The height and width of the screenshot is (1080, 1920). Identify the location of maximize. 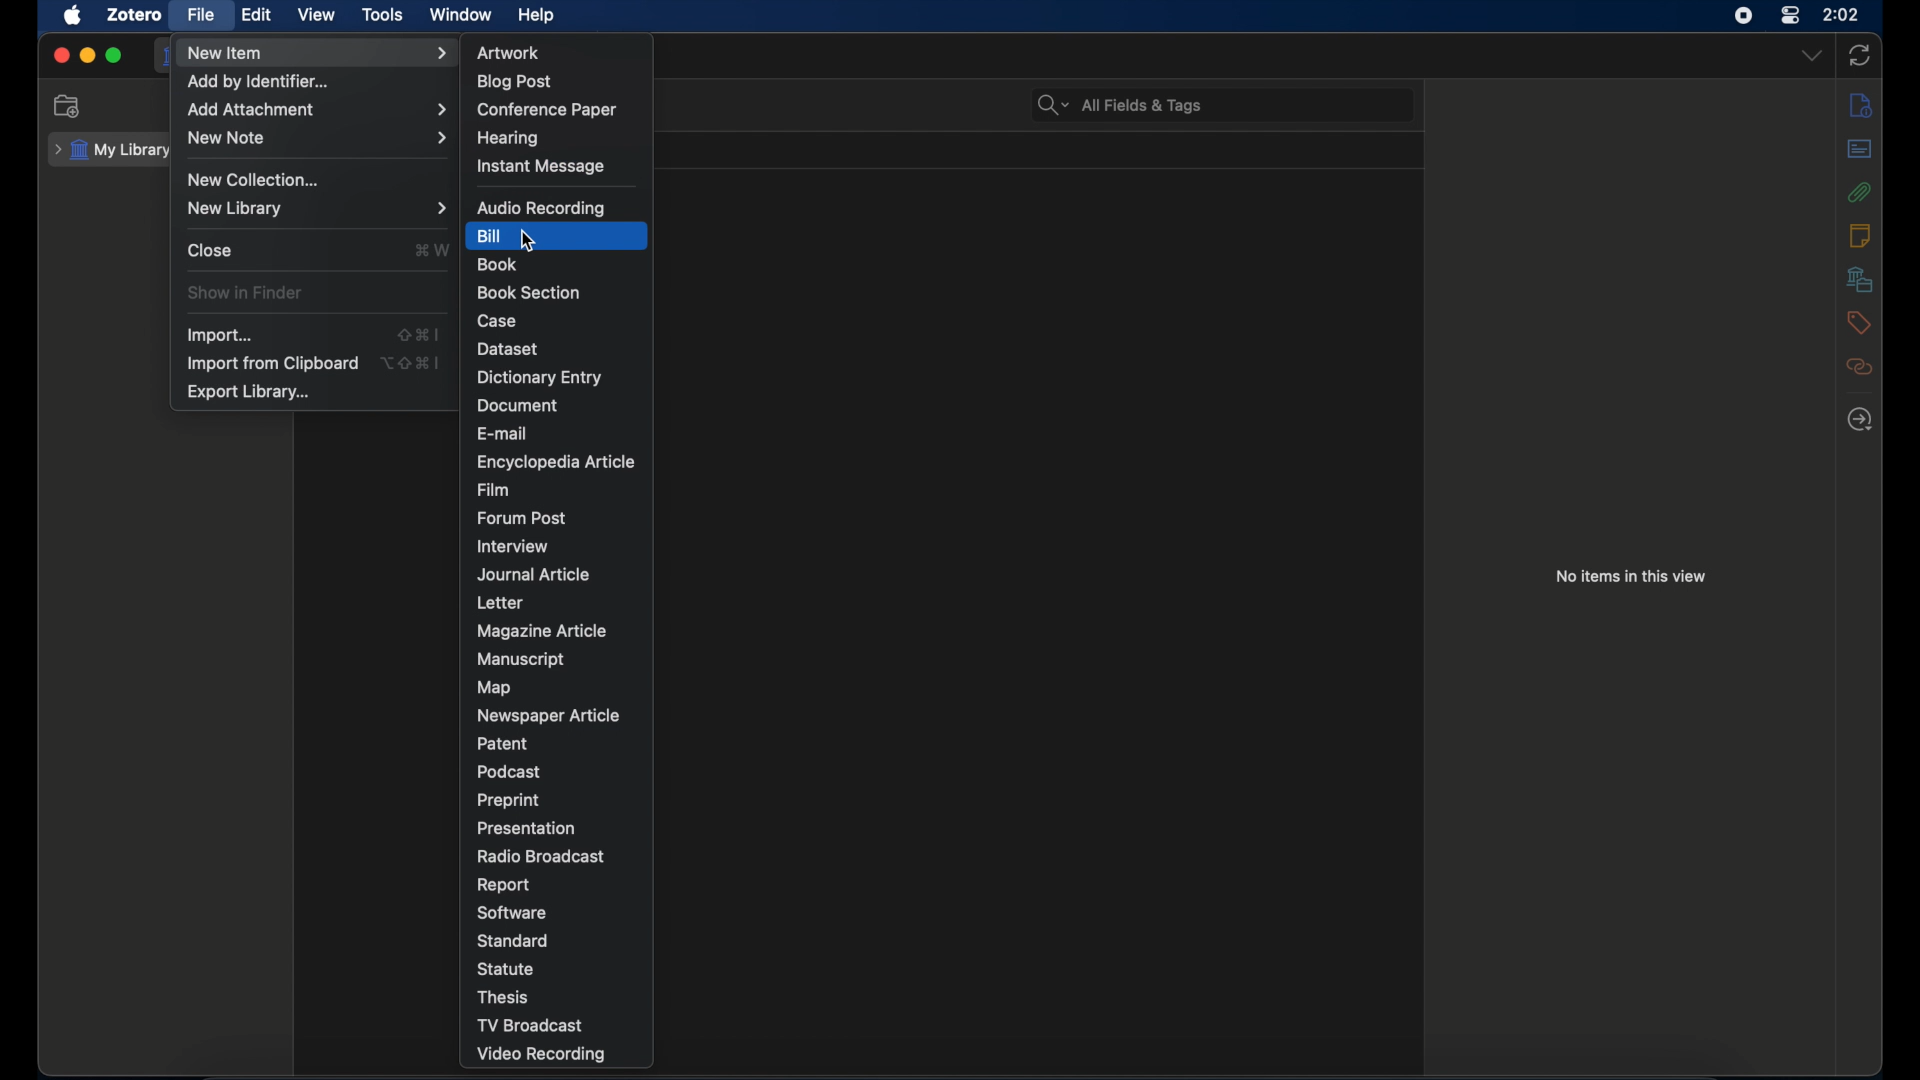
(115, 55).